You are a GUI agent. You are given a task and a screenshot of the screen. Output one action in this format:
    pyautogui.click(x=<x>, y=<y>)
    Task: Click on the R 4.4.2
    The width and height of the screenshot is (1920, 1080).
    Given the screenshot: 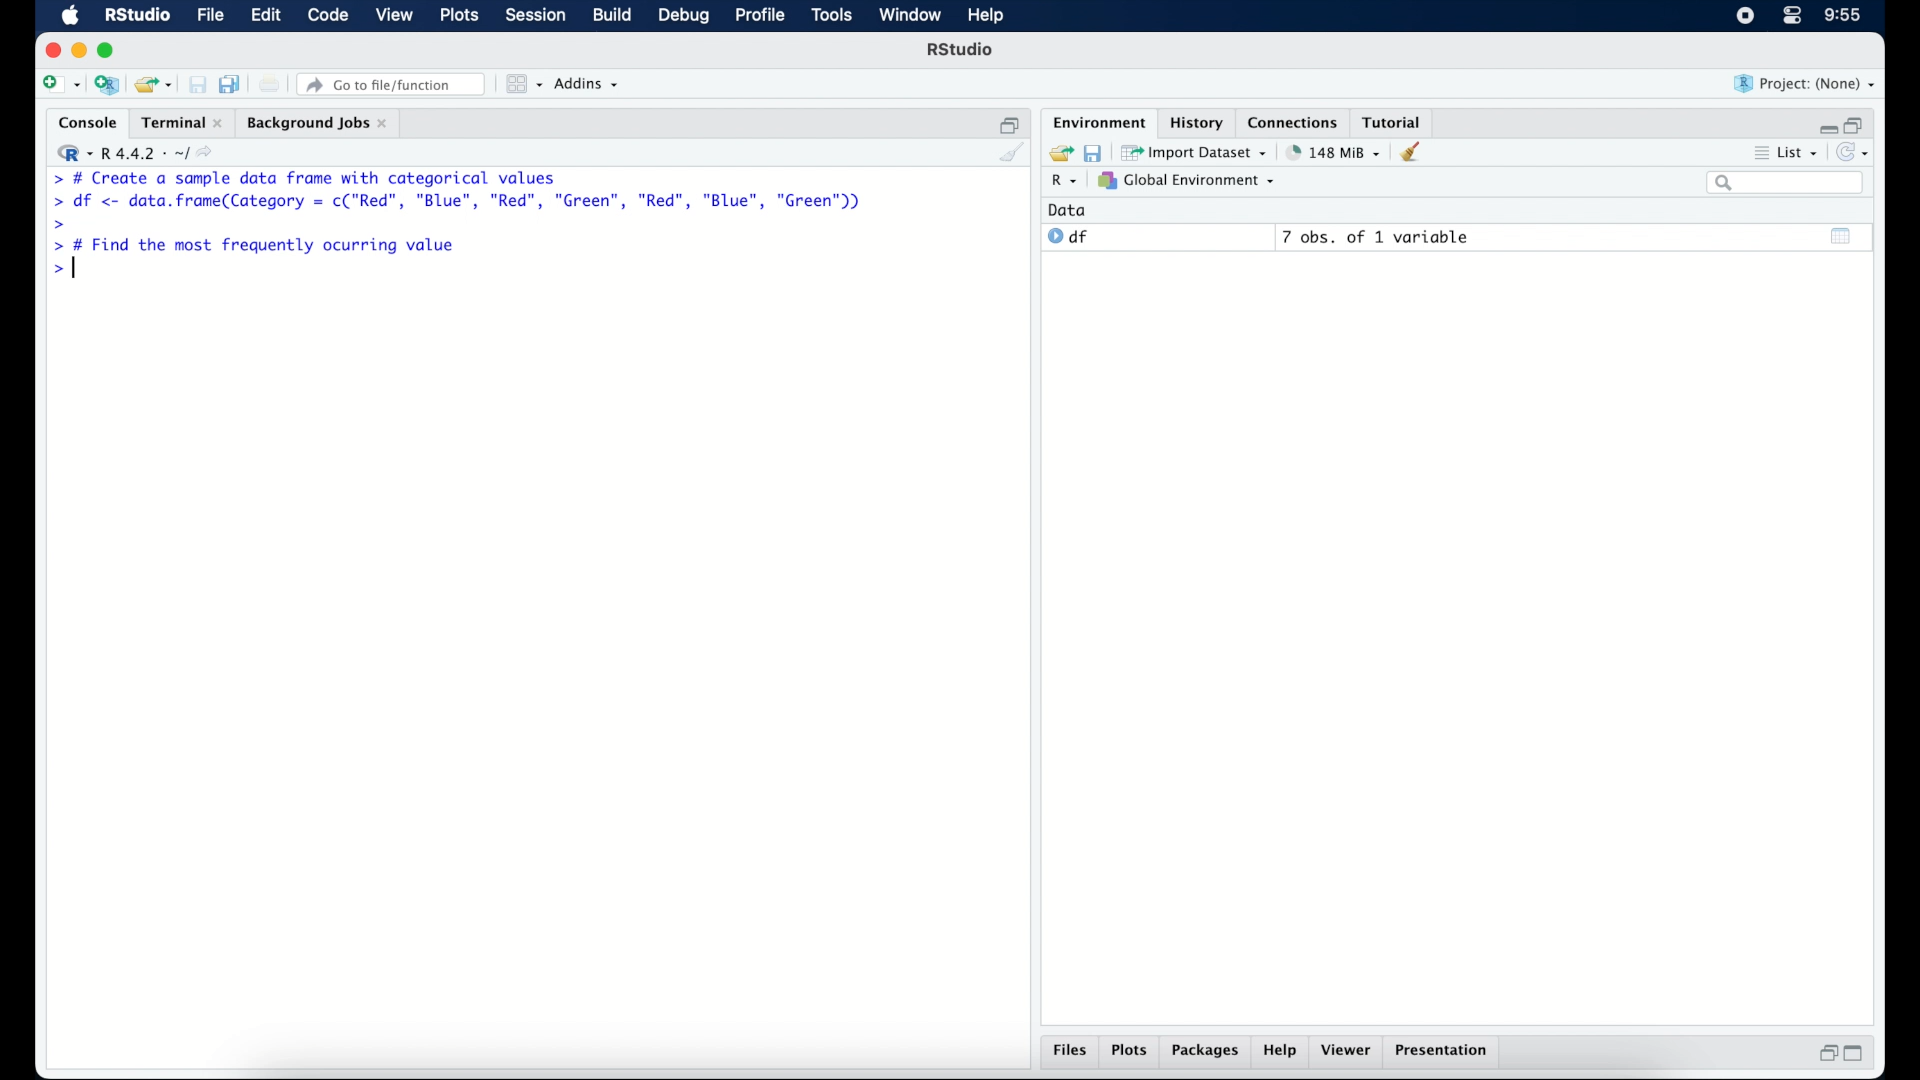 What is the action you would take?
    pyautogui.click(x=134, y=150)
    